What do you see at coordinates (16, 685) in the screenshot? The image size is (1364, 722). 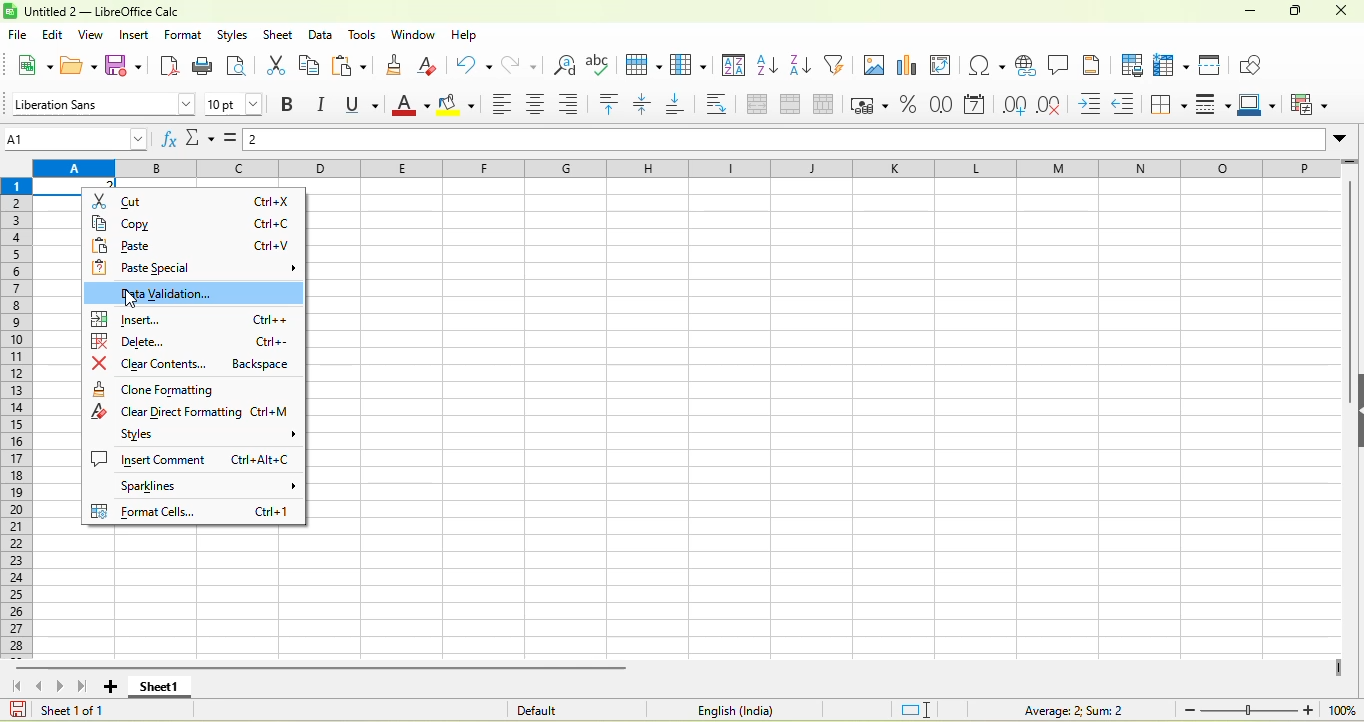 I see `scroll to first sheet` at bounding box center [16, 685].